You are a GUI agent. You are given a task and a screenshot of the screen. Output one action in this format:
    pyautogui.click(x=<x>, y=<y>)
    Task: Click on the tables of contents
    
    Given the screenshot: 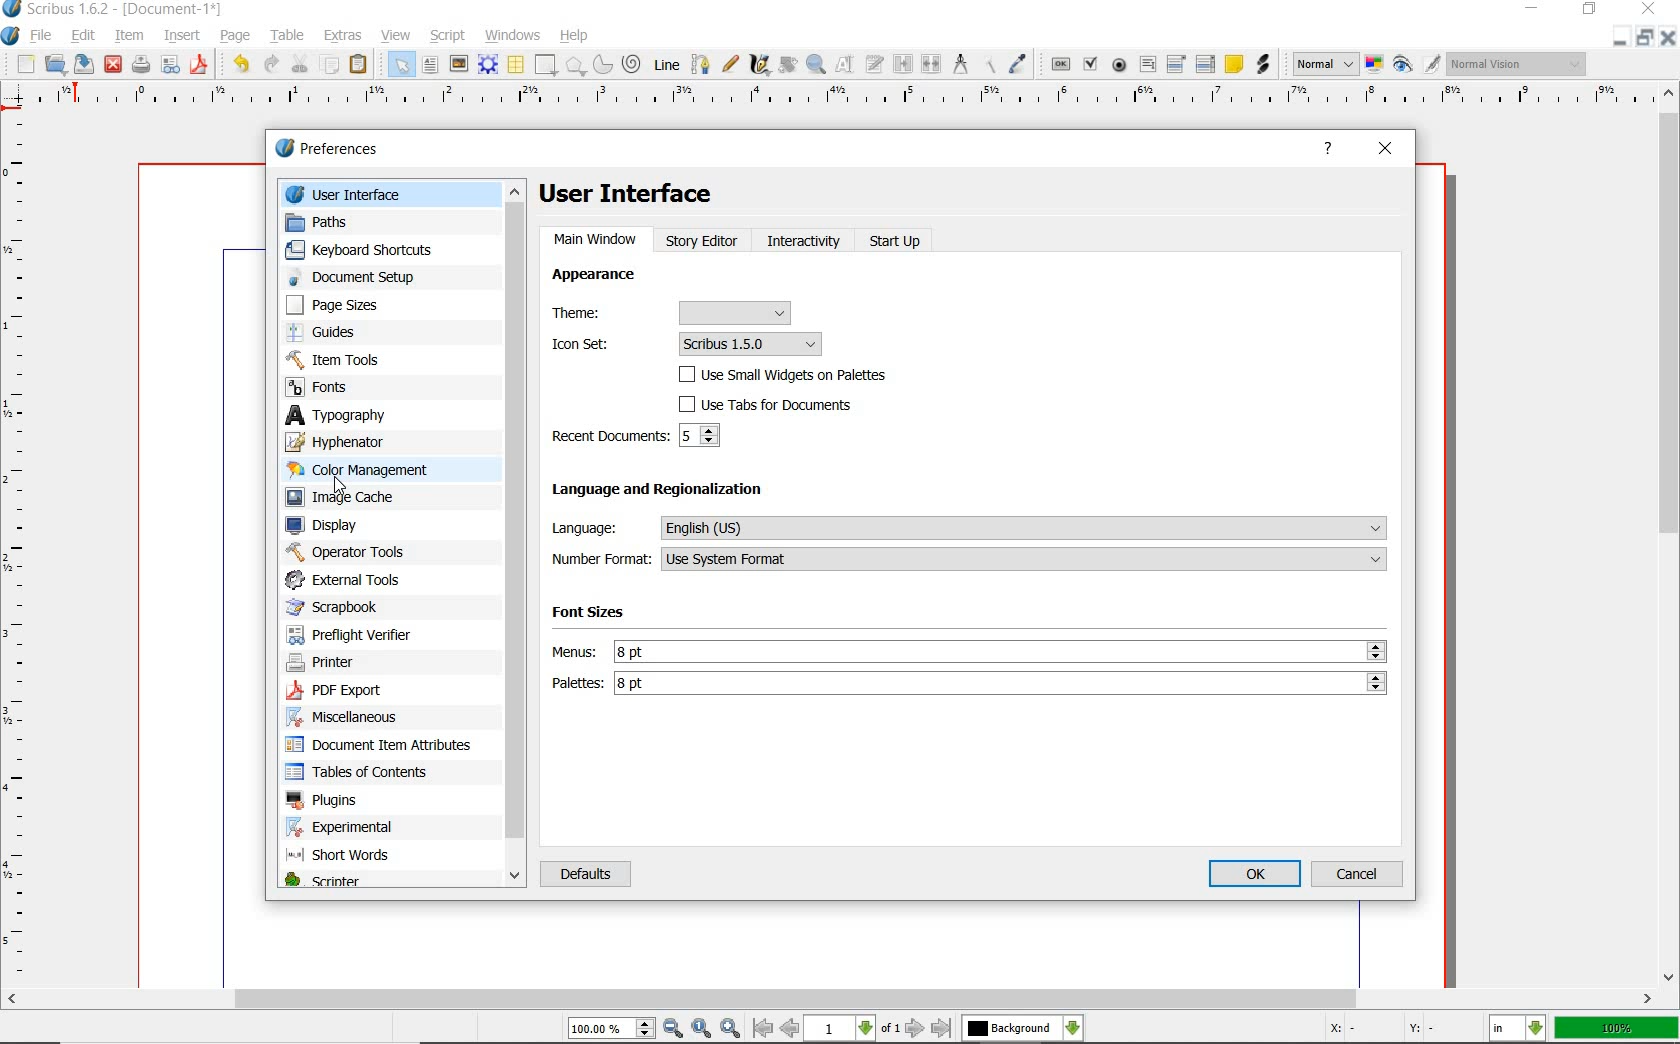 What is the action you would take?
    pyautogui.click(x=373, y=772)
    